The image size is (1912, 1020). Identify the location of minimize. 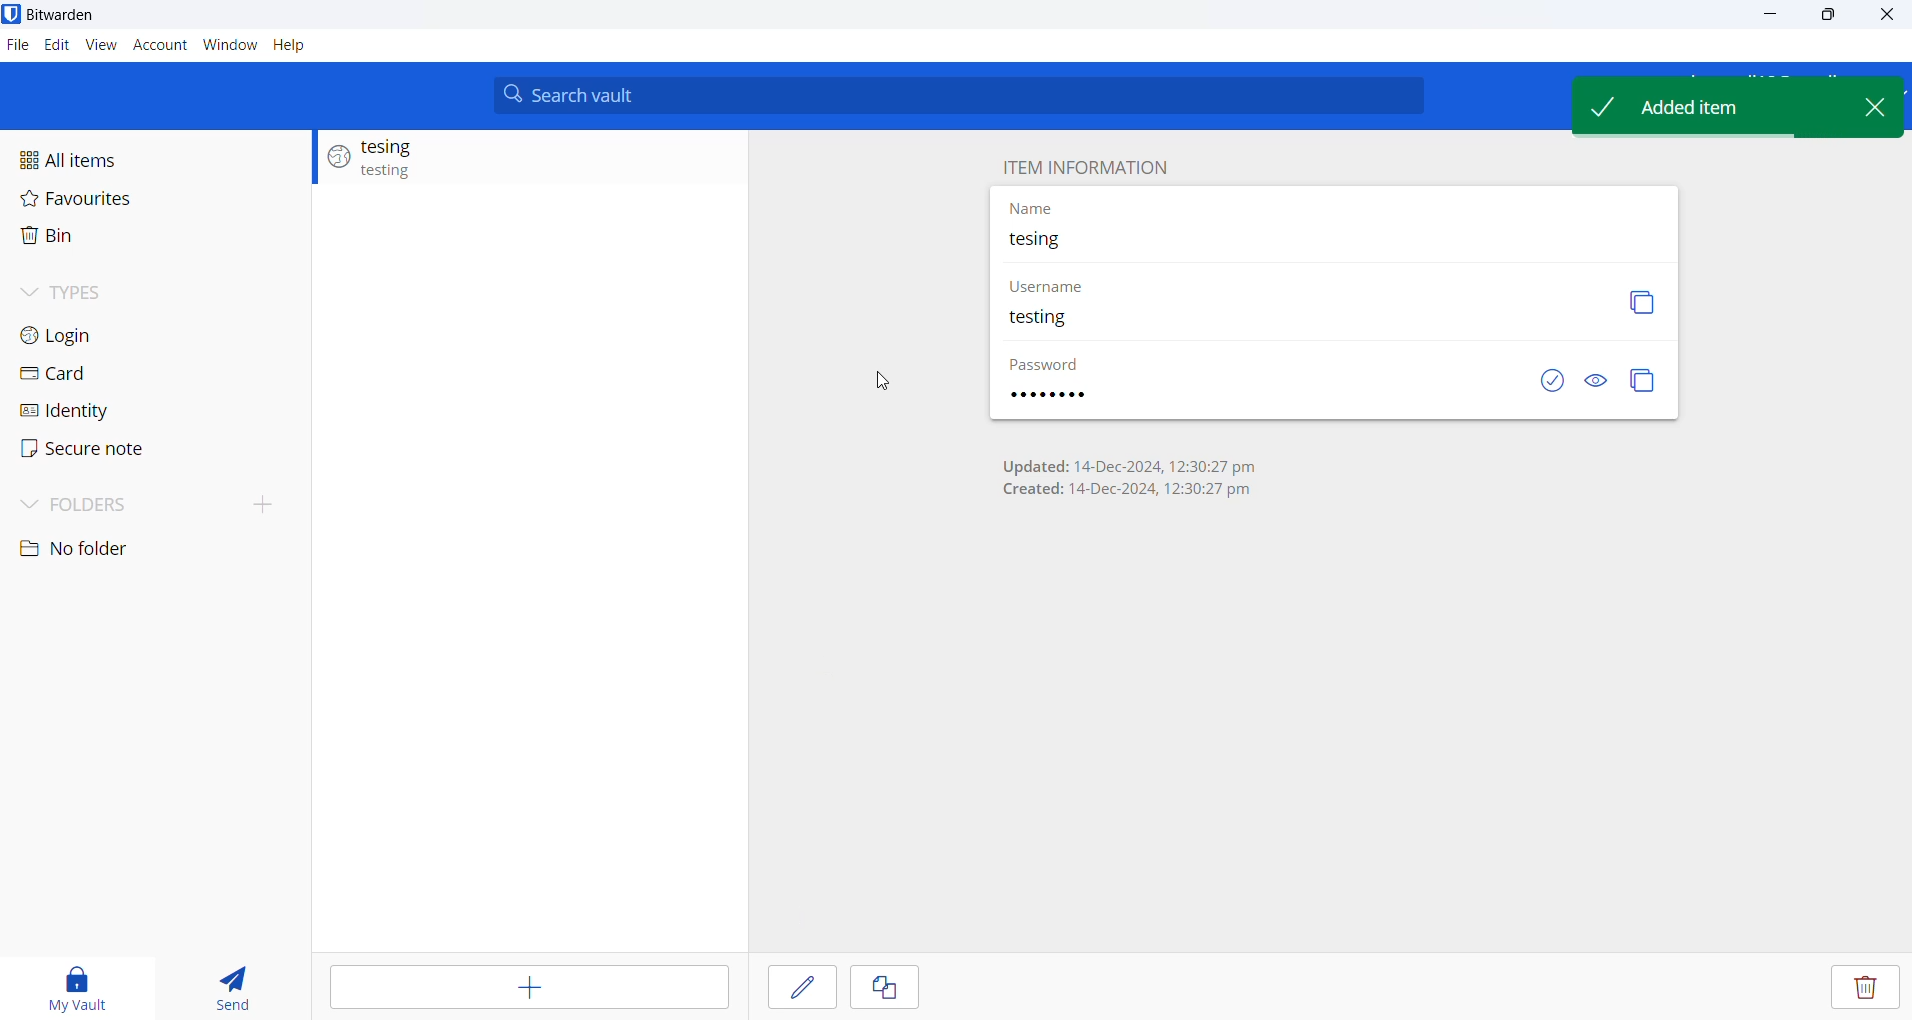
(1773, 16).